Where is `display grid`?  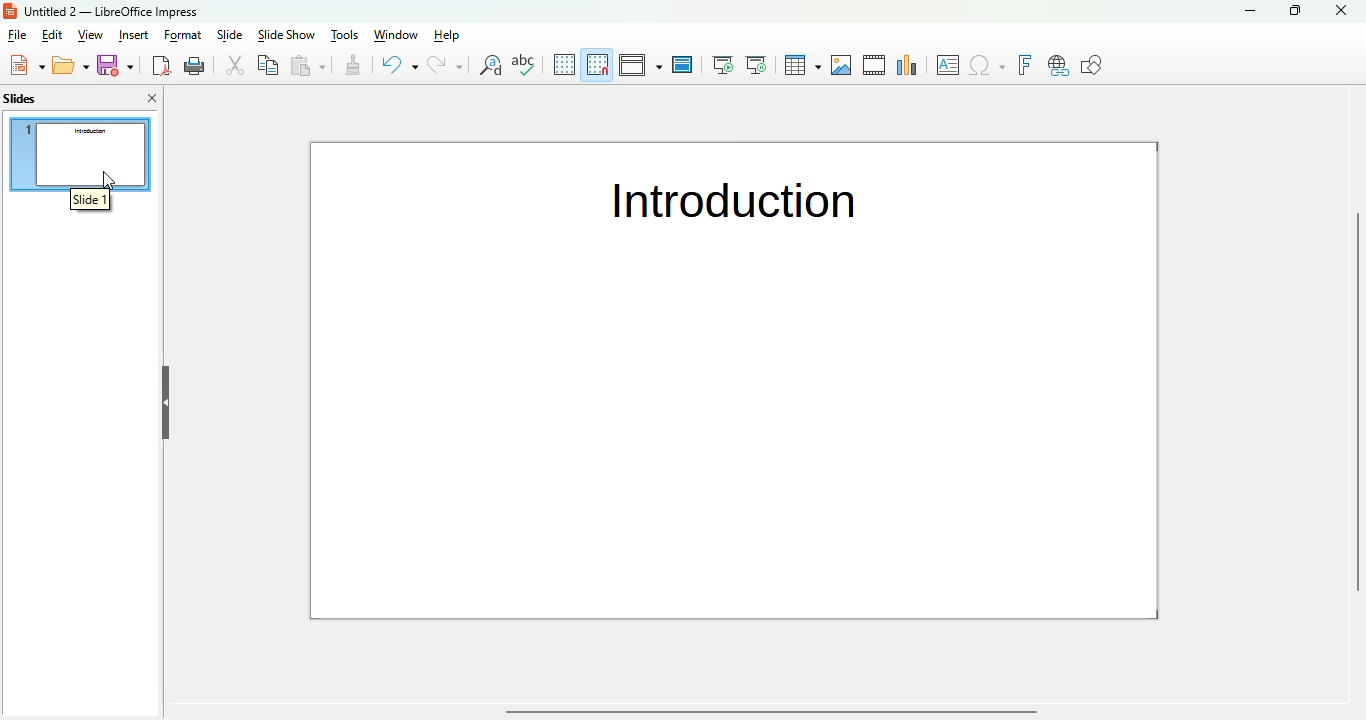
display grid is located at coordinates (564, 64).